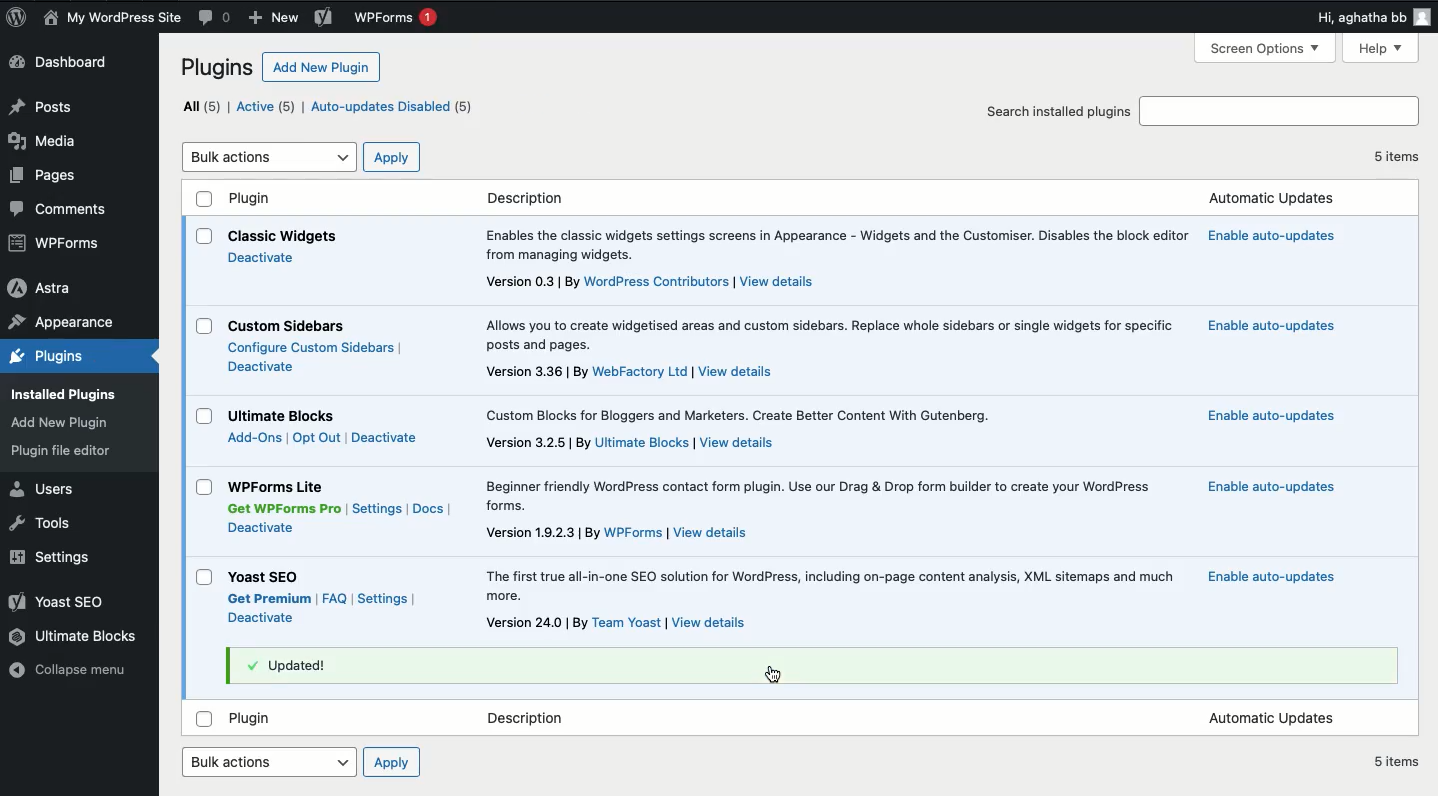 This screenshot has width=1438, height=796. What do you see at coordinates (282, 509) in the screenshot?
I see `Get WPForms pro` at bounding box center [282, 509].